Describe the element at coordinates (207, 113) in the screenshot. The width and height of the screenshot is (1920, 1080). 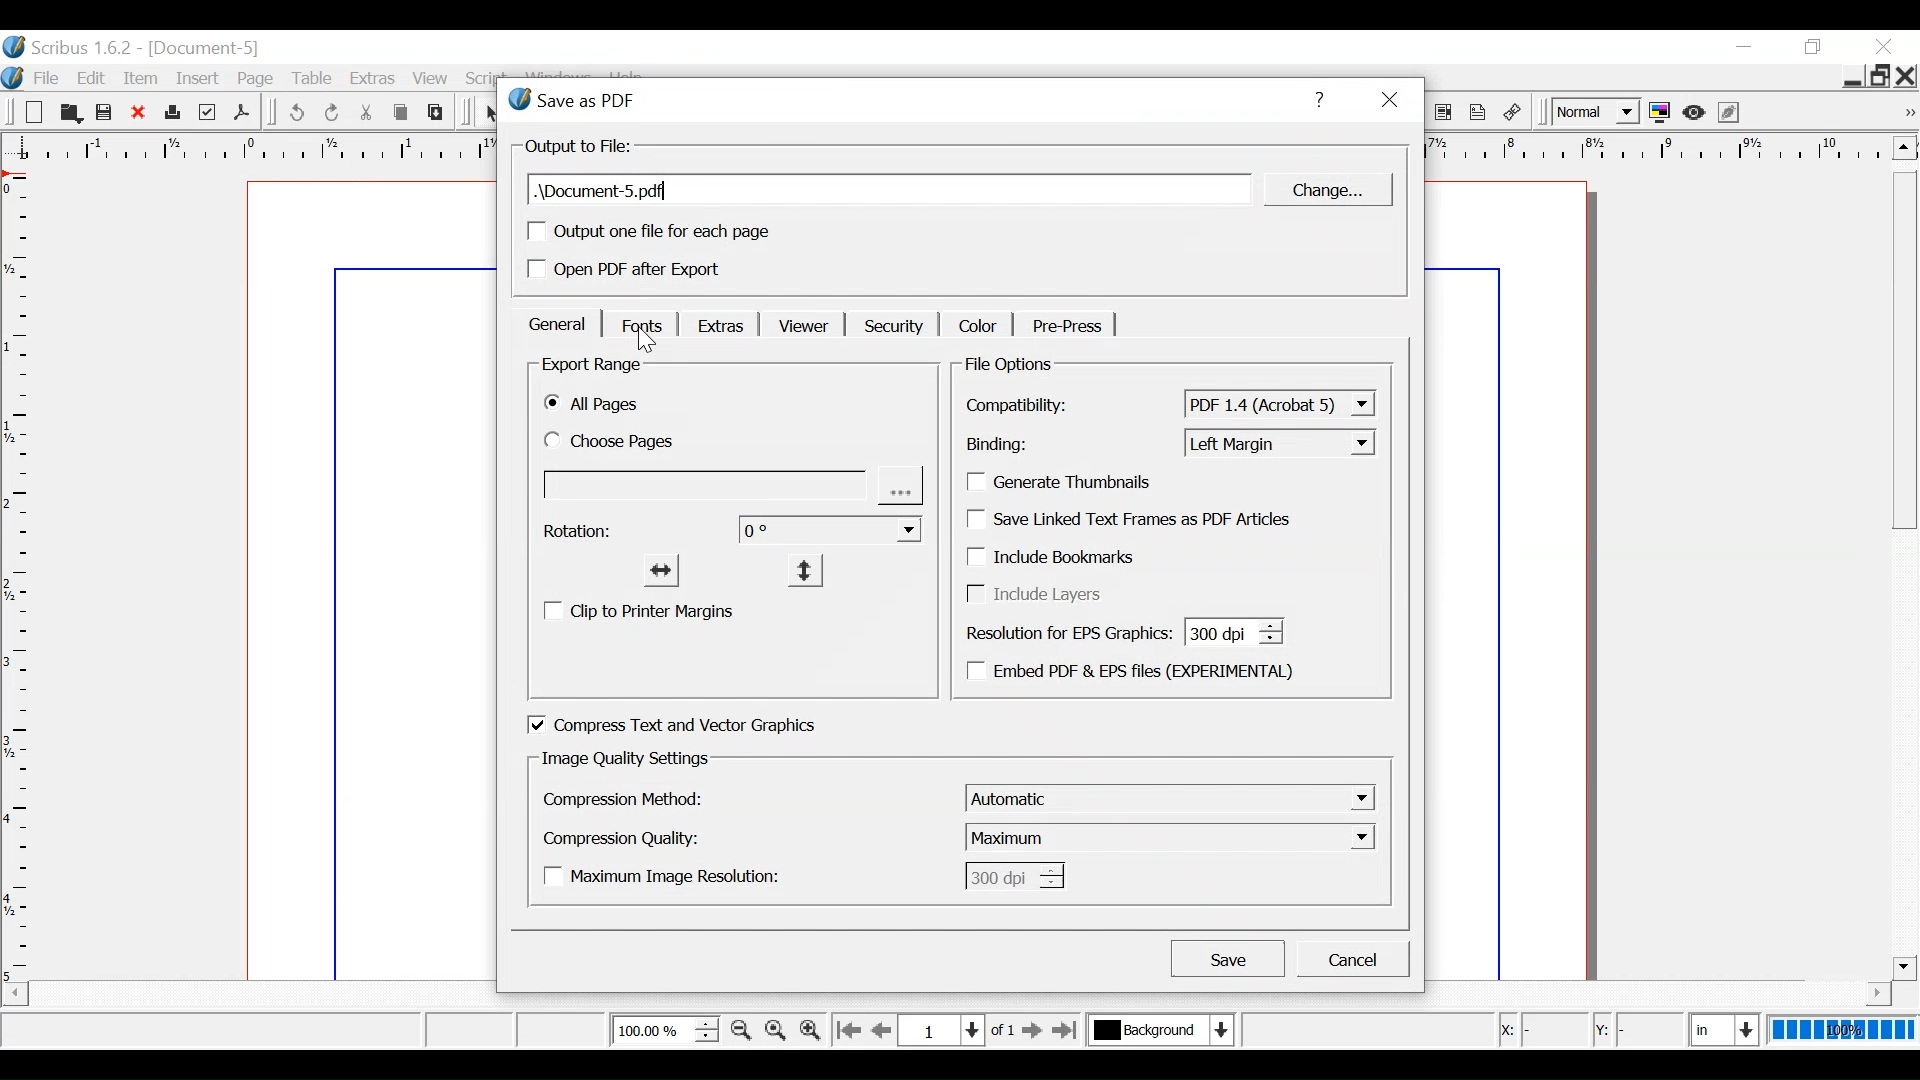
I see `Prefilight Verifier` at that location.